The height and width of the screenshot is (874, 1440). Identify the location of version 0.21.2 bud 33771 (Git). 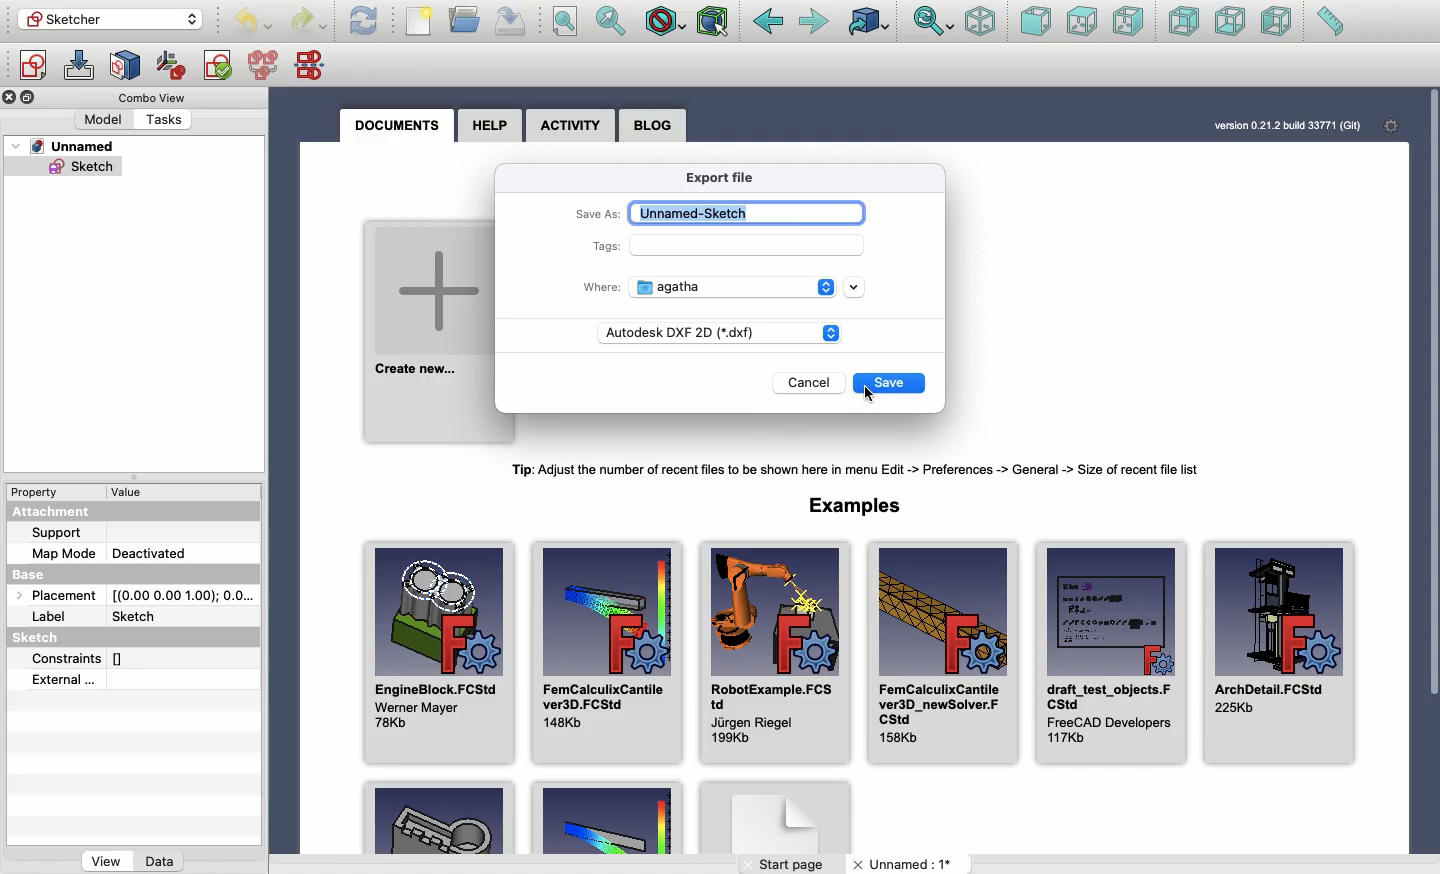
(1282, 124).